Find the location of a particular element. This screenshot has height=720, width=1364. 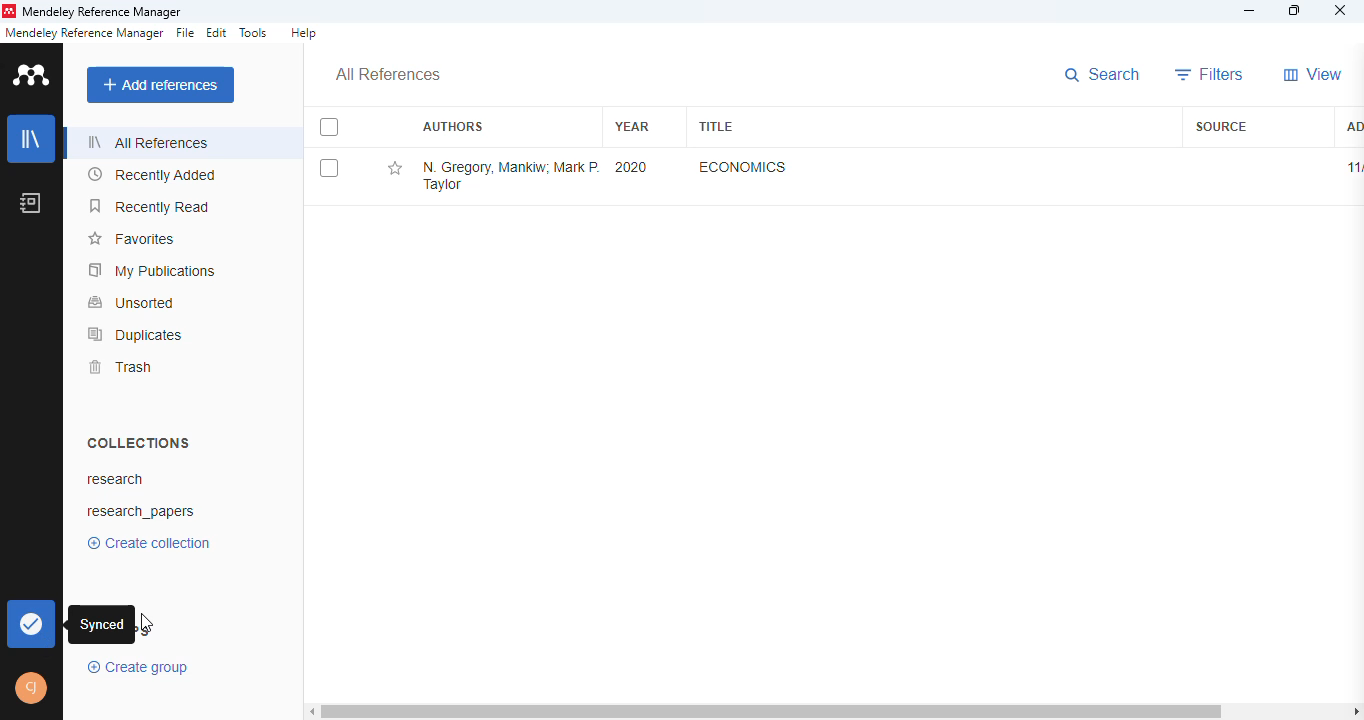

select is located at coordinates (329, 168).